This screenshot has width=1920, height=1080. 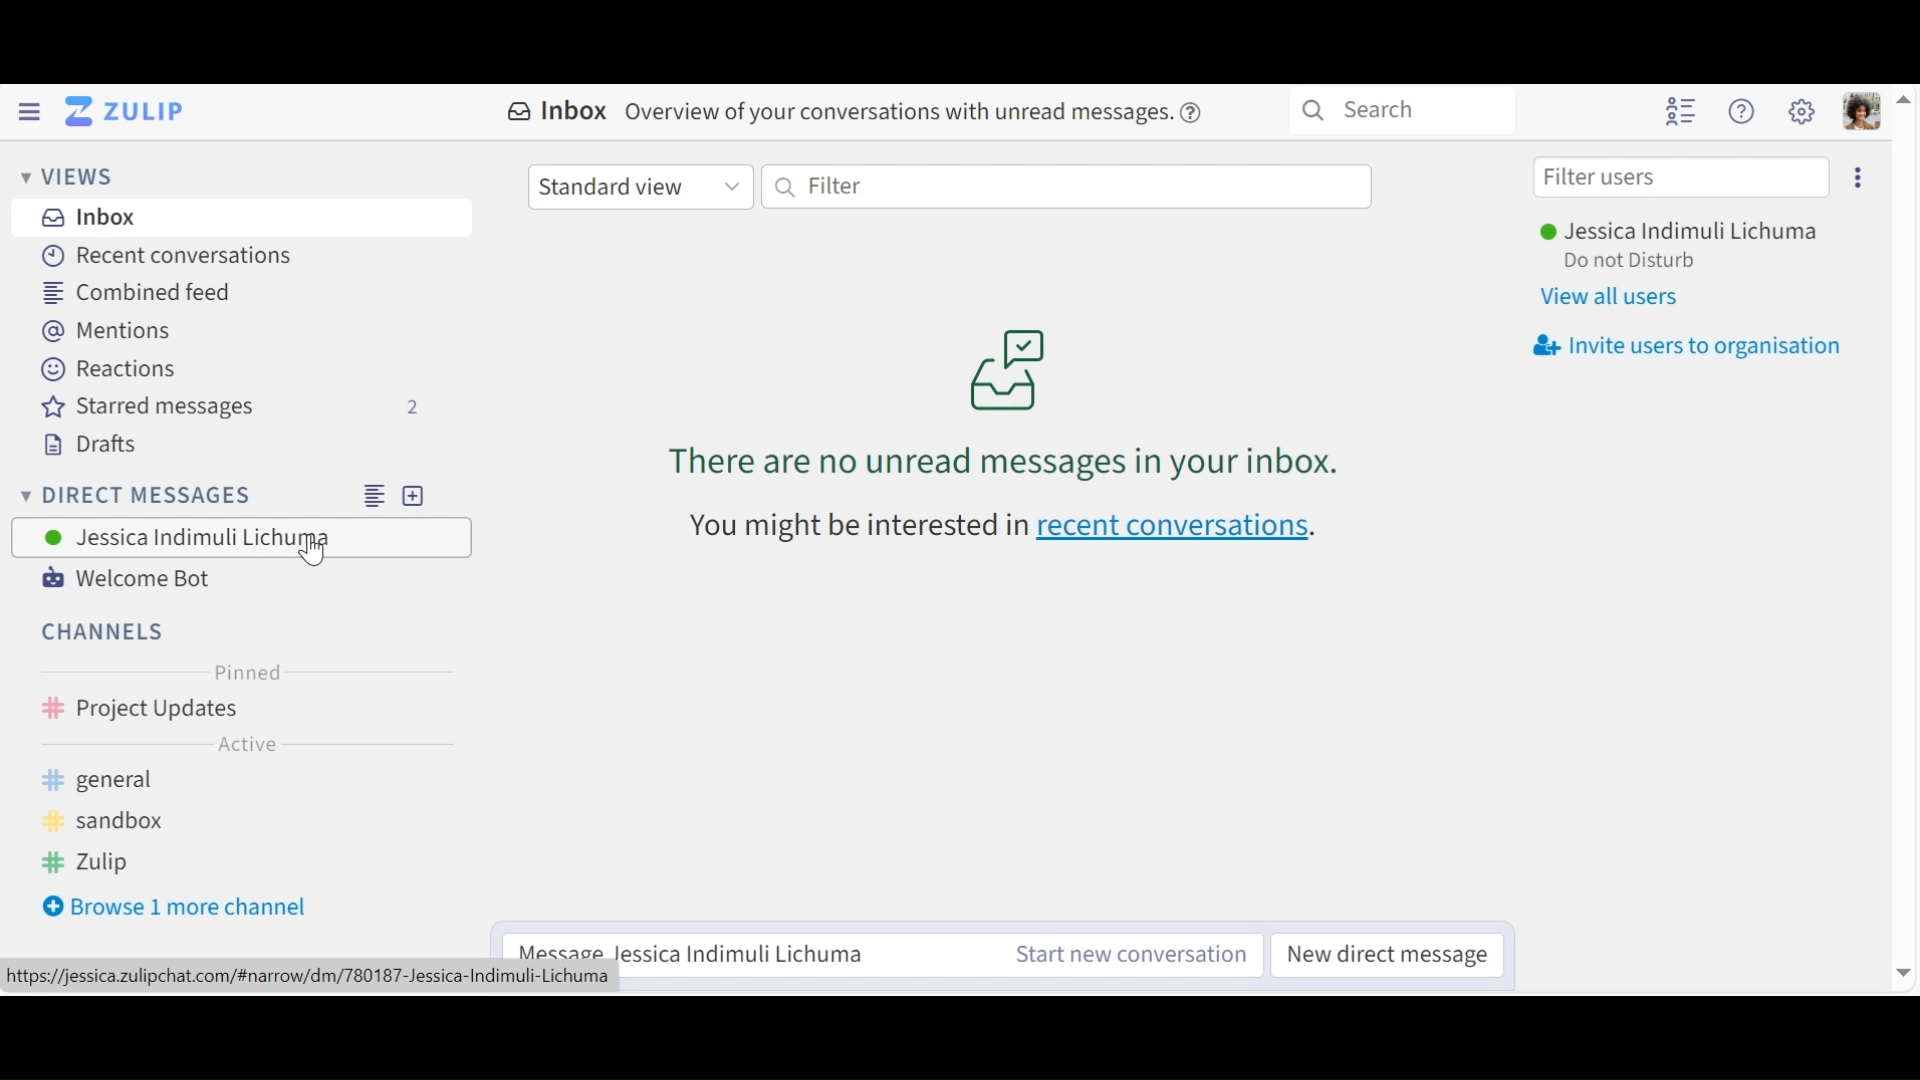 What do you see at coordinates (1385, 953) in the screenshot?
I see `New direct messages` at bounding box center [1385, 953].